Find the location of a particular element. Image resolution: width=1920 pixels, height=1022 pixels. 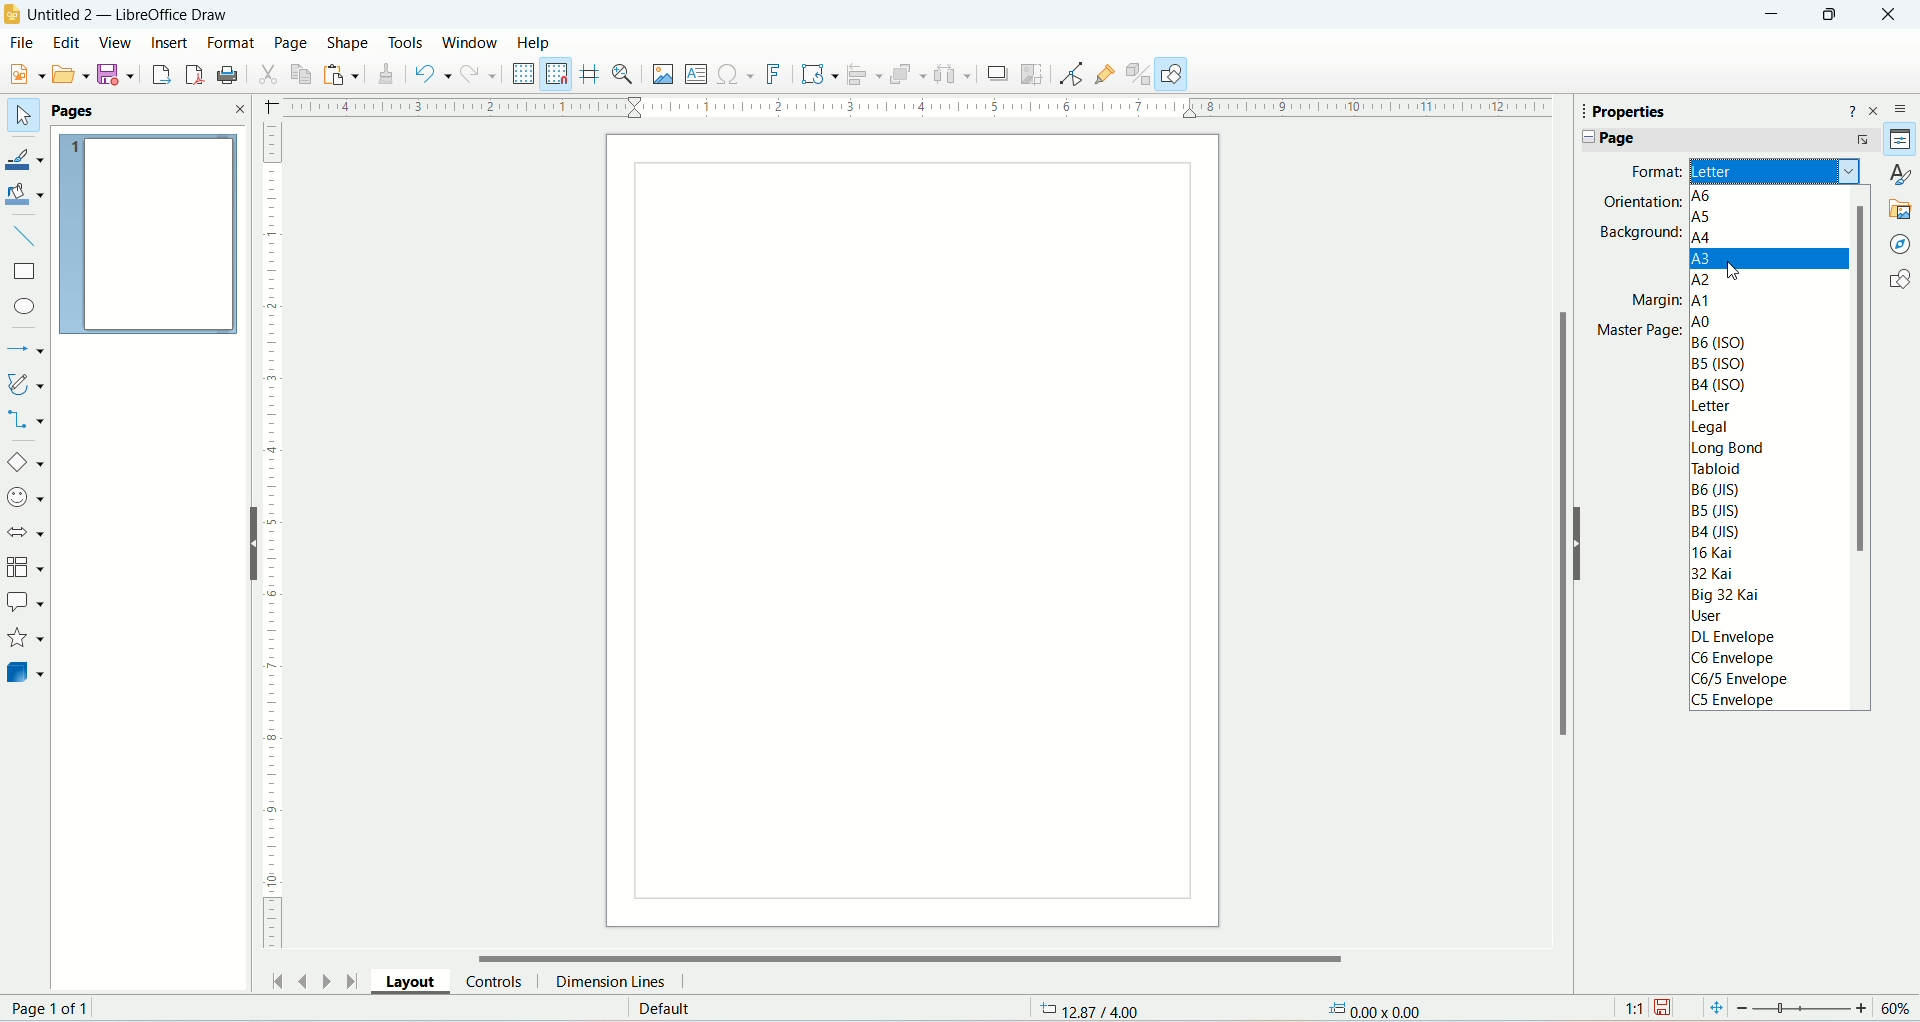

basic shapes is located at coordinates (28, 463).